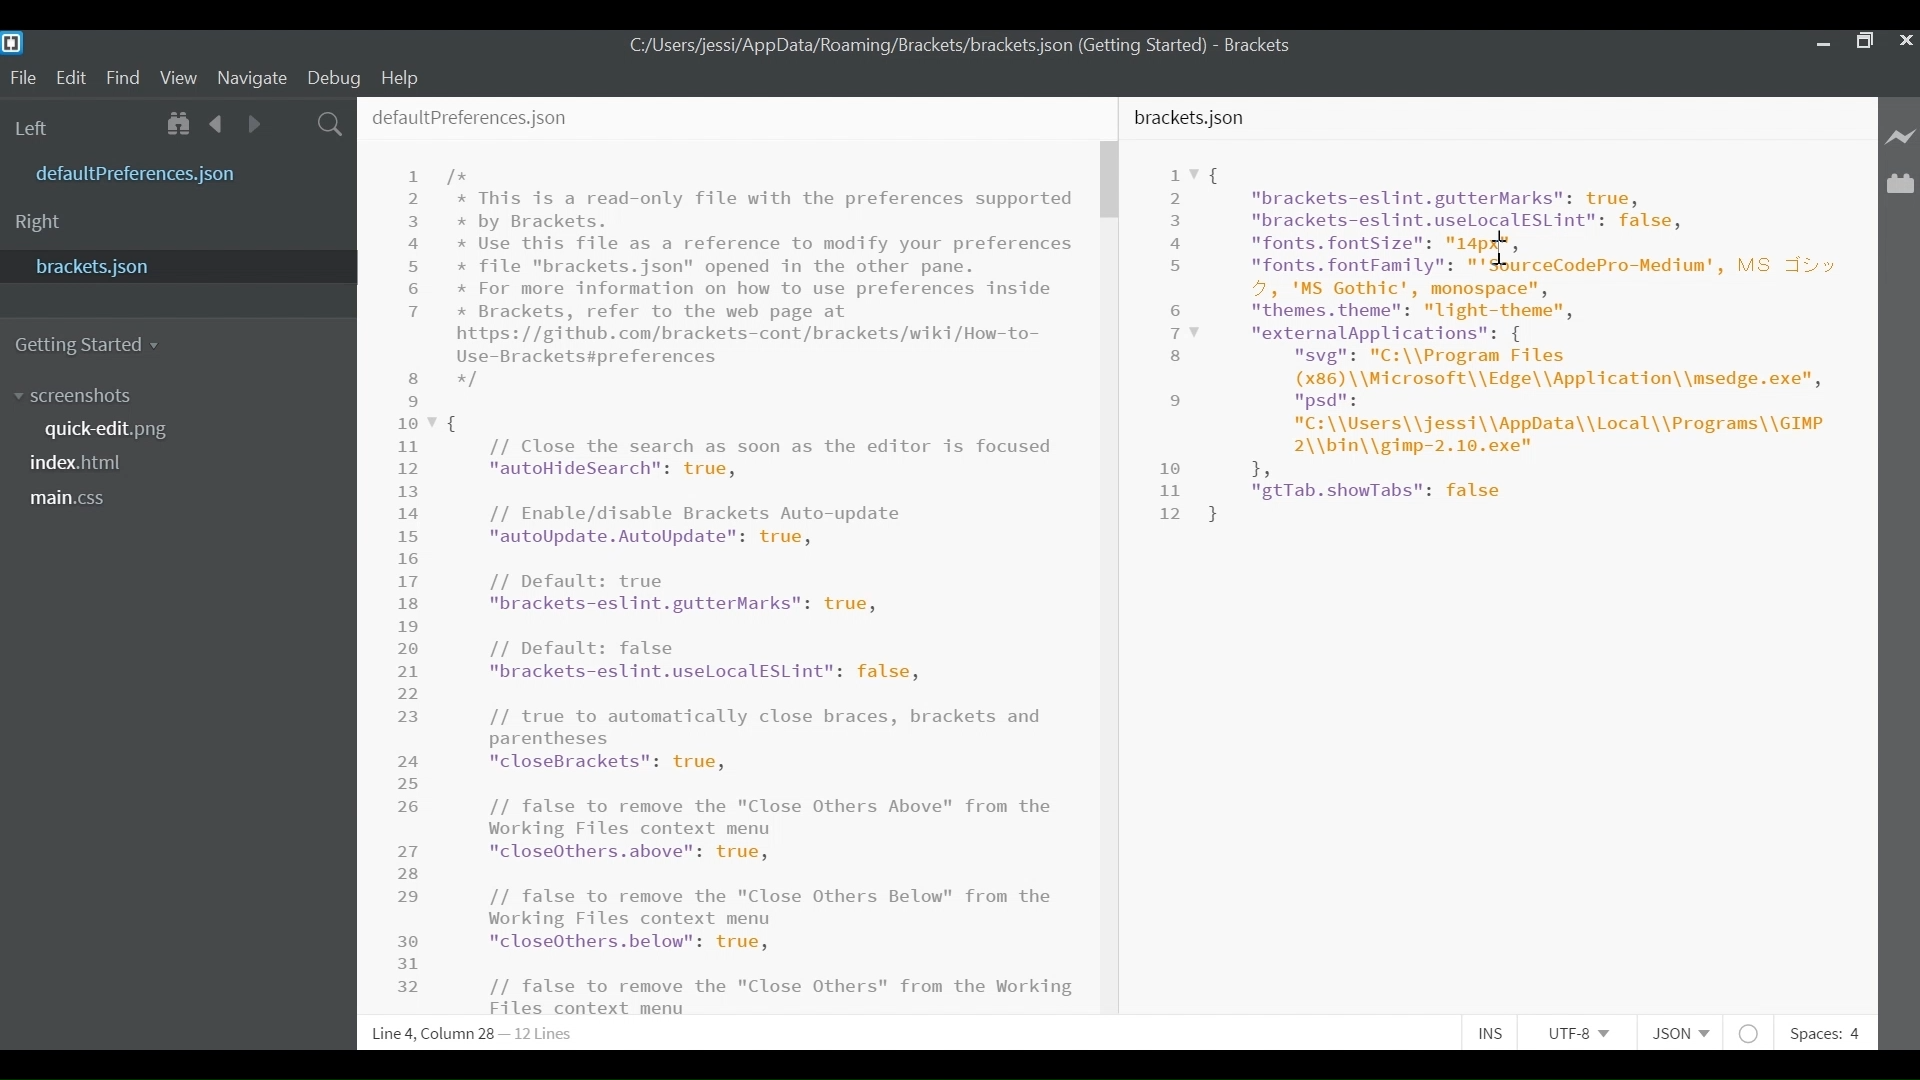  What do you see at coordinates (1862, 39) in the screenshot?
I see `Restore` at bounding box center [1862, 39].